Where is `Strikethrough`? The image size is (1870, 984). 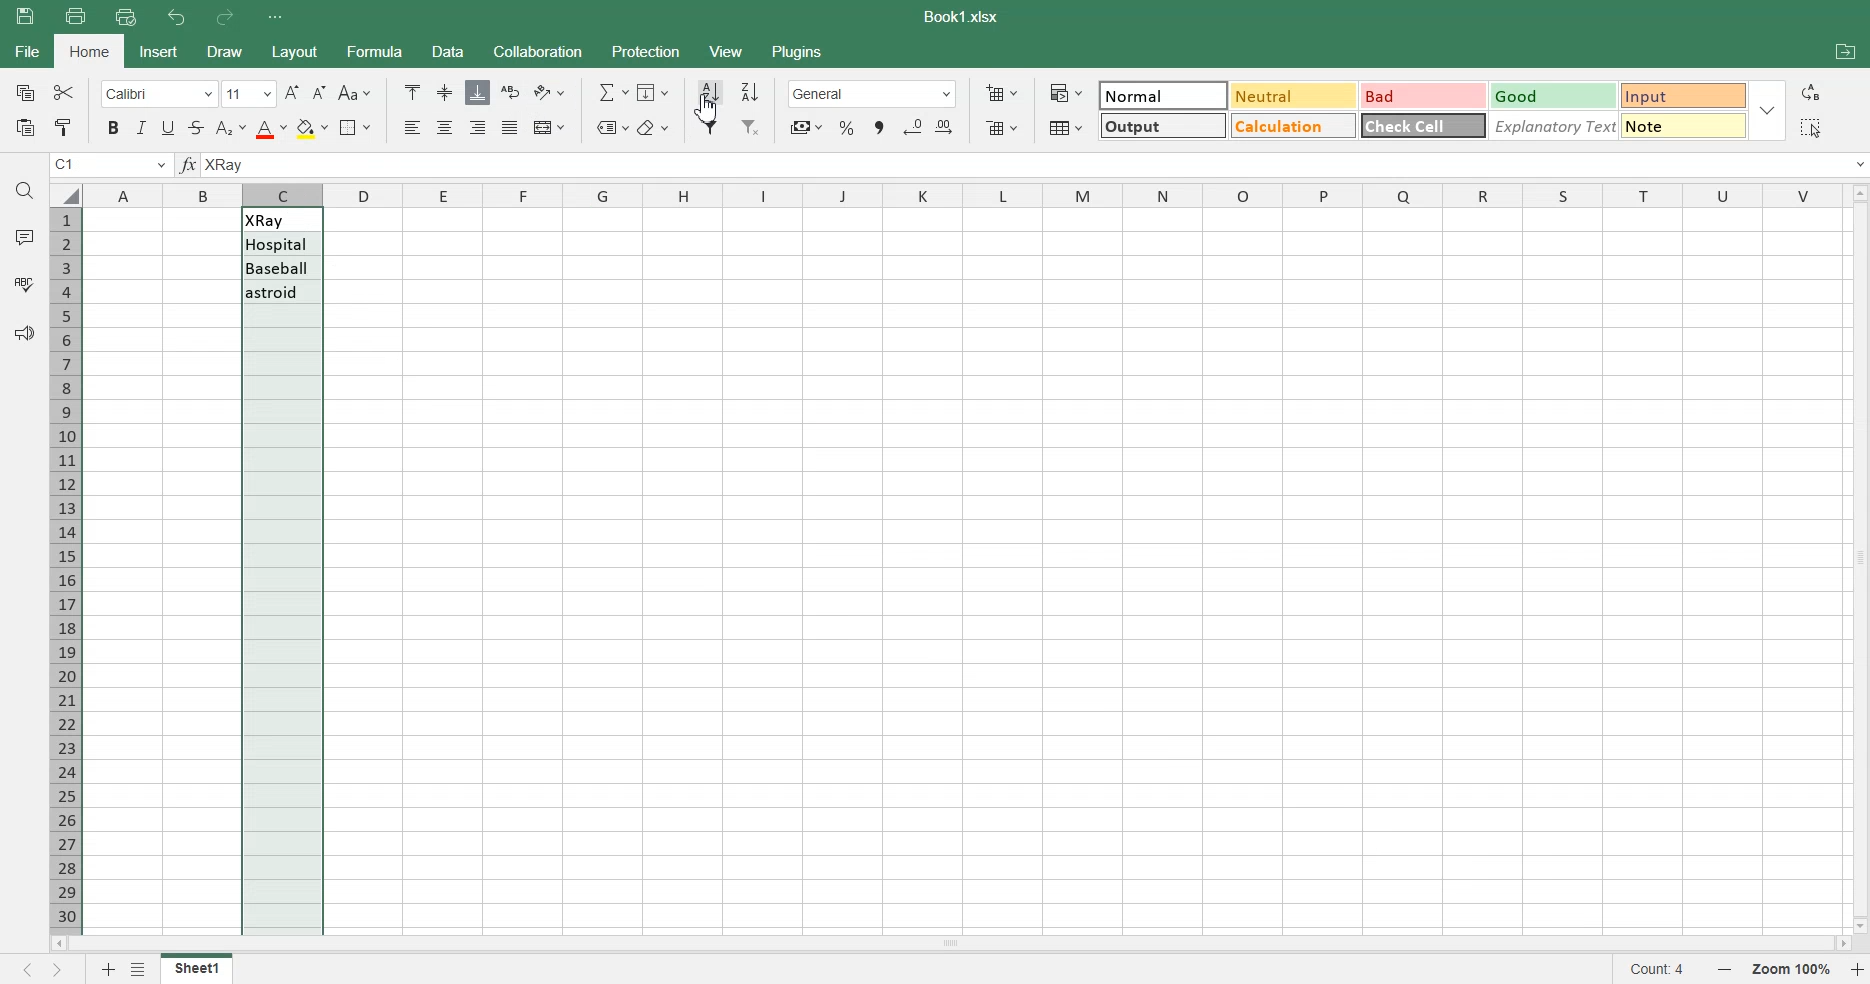 Strikethrough is located at coordinates (196, 127).